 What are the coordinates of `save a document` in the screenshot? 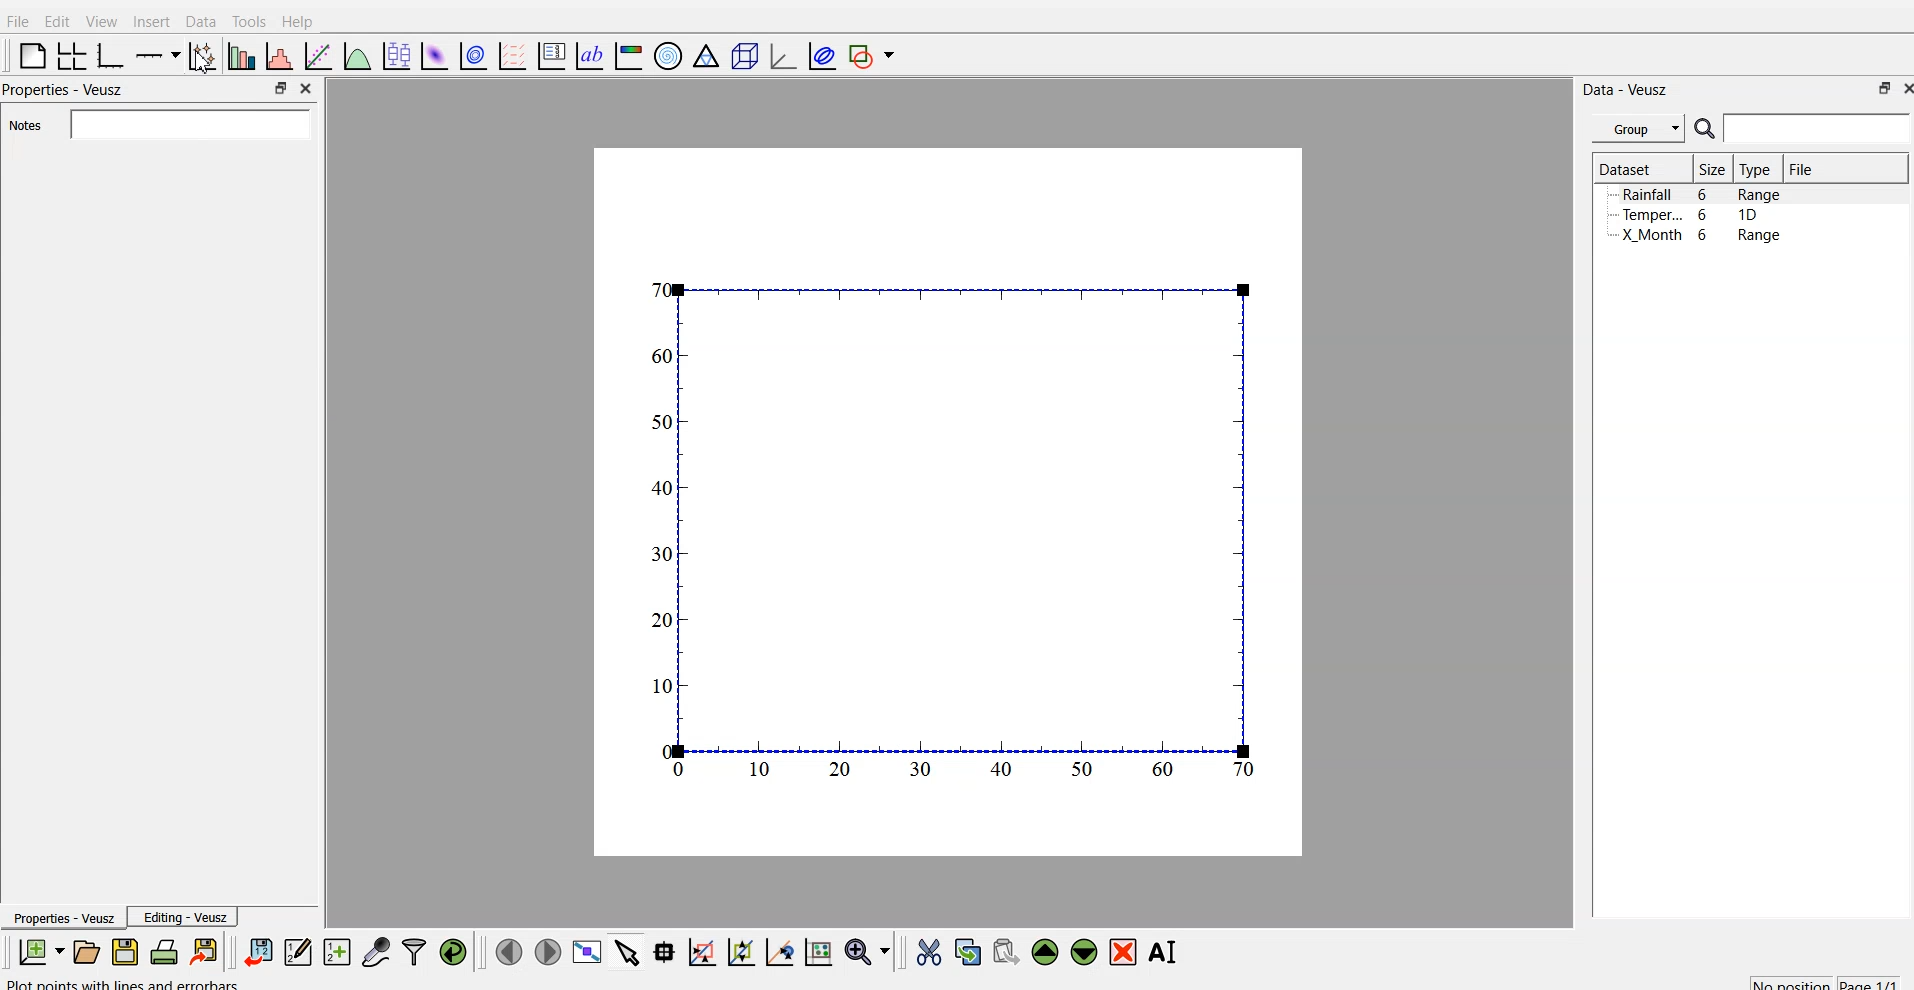 It's located at (122, 951).